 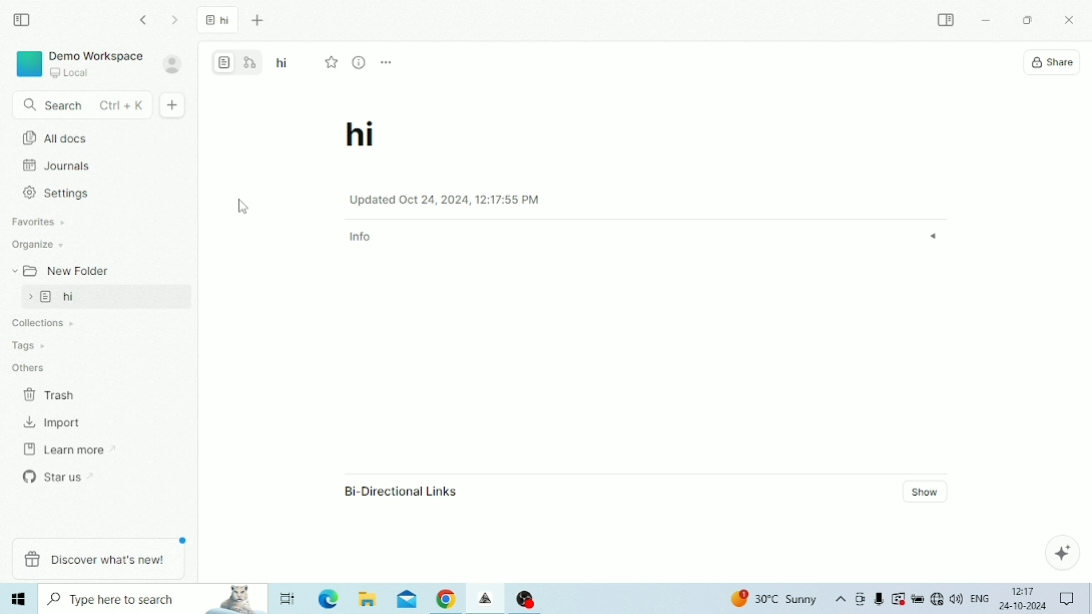 I want to click on Temperature, so click(x=776, y=599).